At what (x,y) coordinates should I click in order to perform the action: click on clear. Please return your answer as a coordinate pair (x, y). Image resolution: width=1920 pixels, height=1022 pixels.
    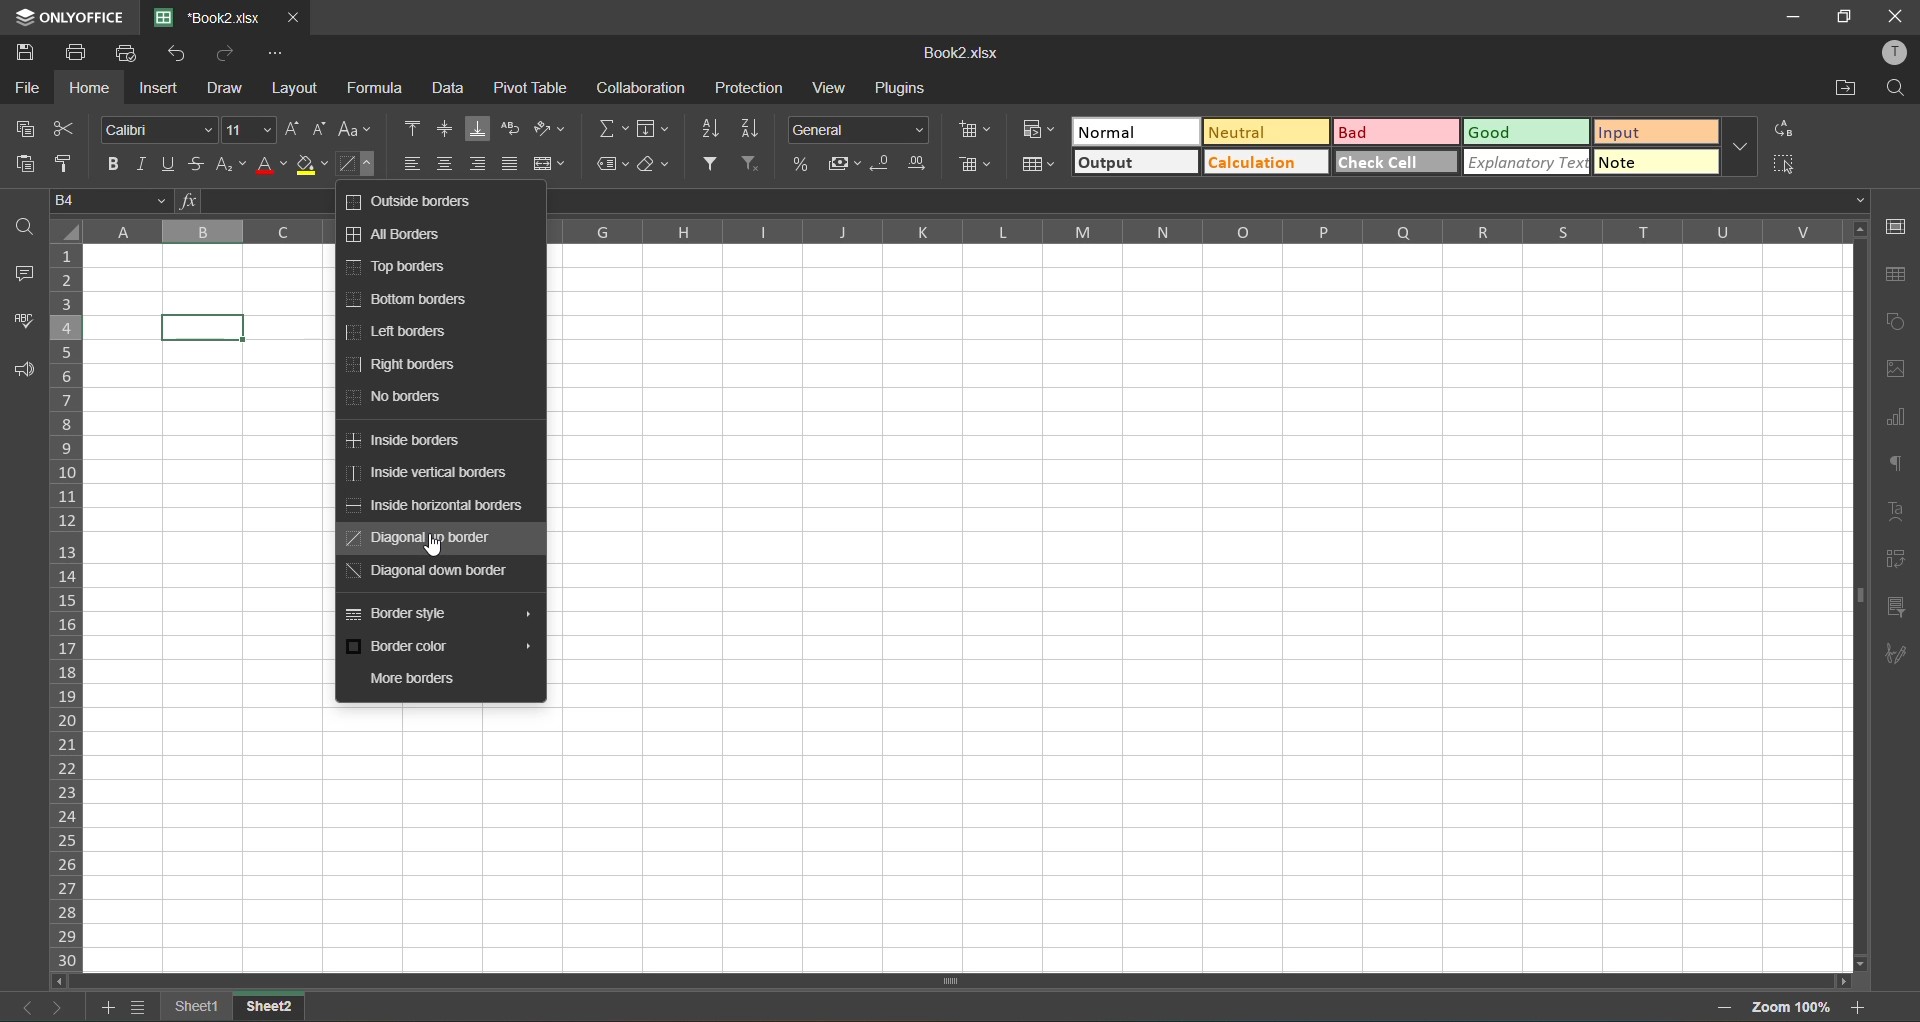
    Looking at the image, I should click on (651, 165).